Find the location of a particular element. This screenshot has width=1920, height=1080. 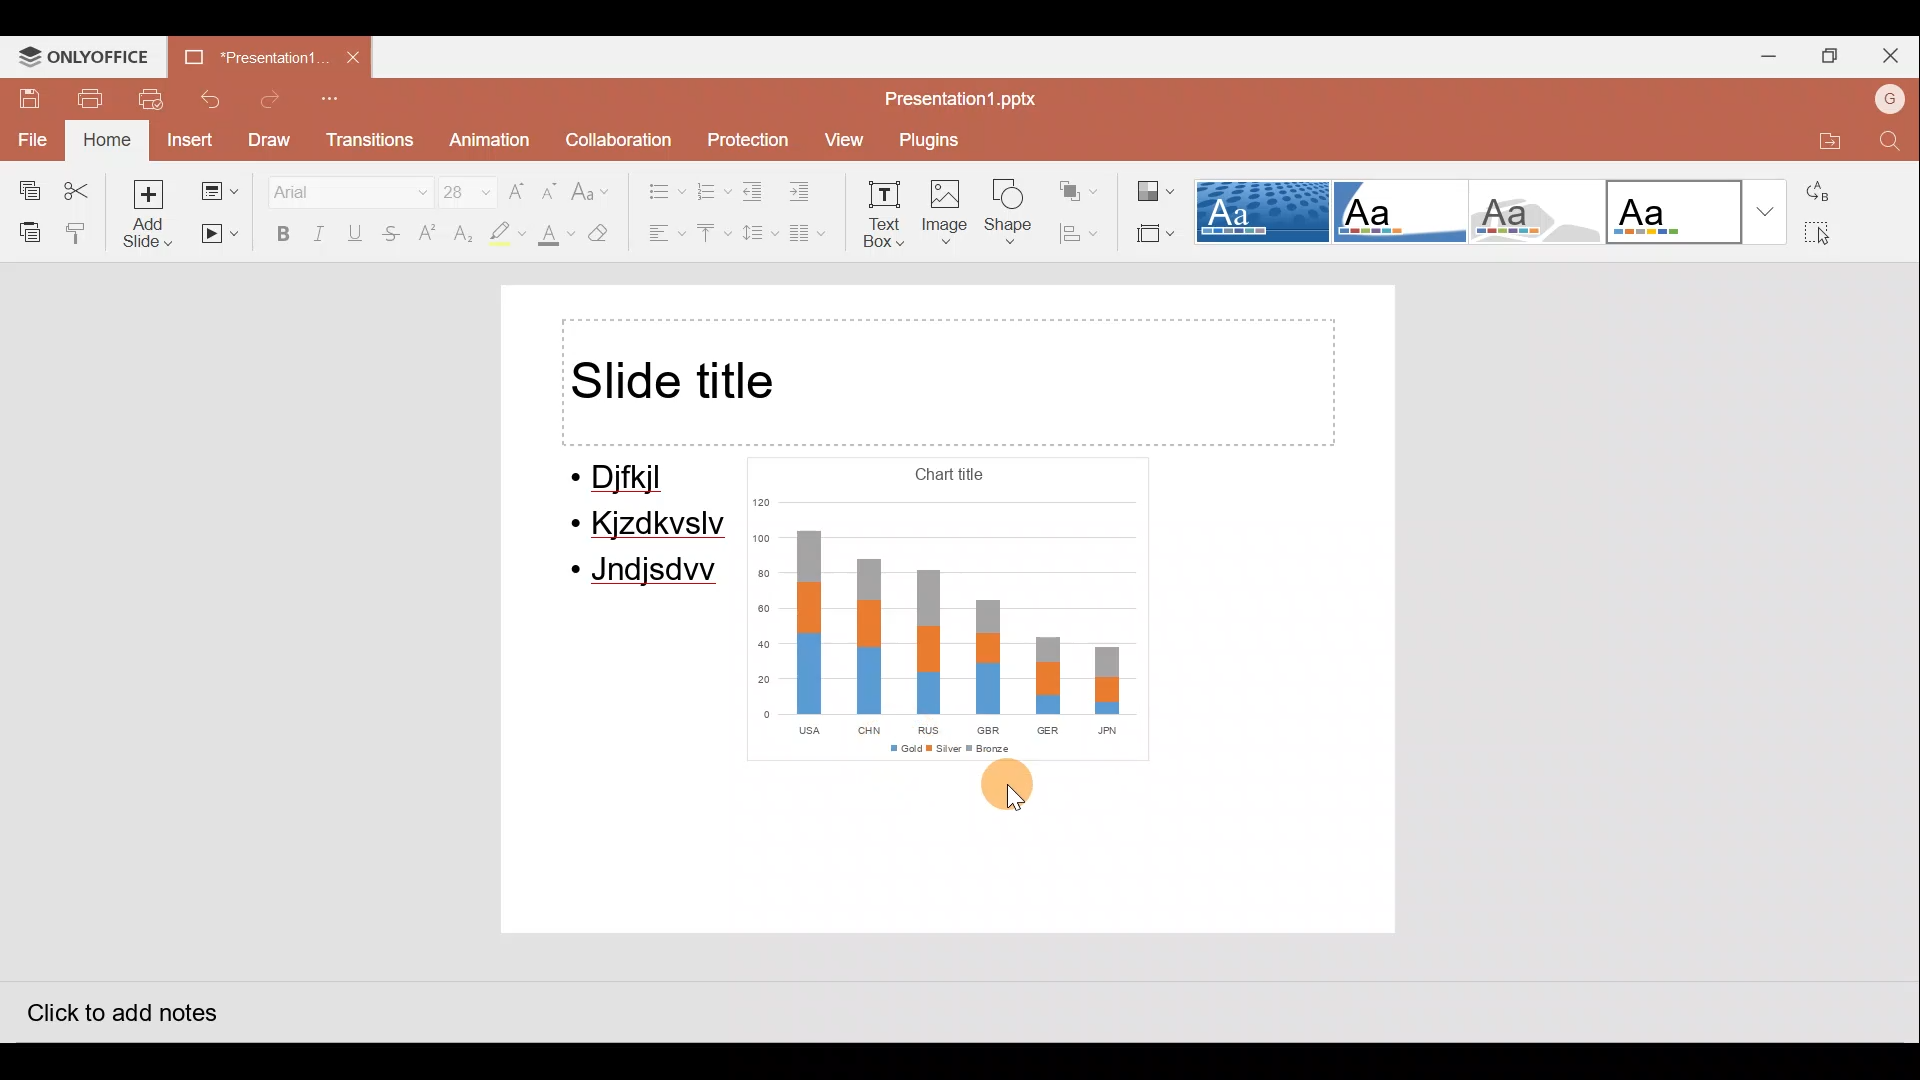

Transitions is located at coordinates (368, 141).